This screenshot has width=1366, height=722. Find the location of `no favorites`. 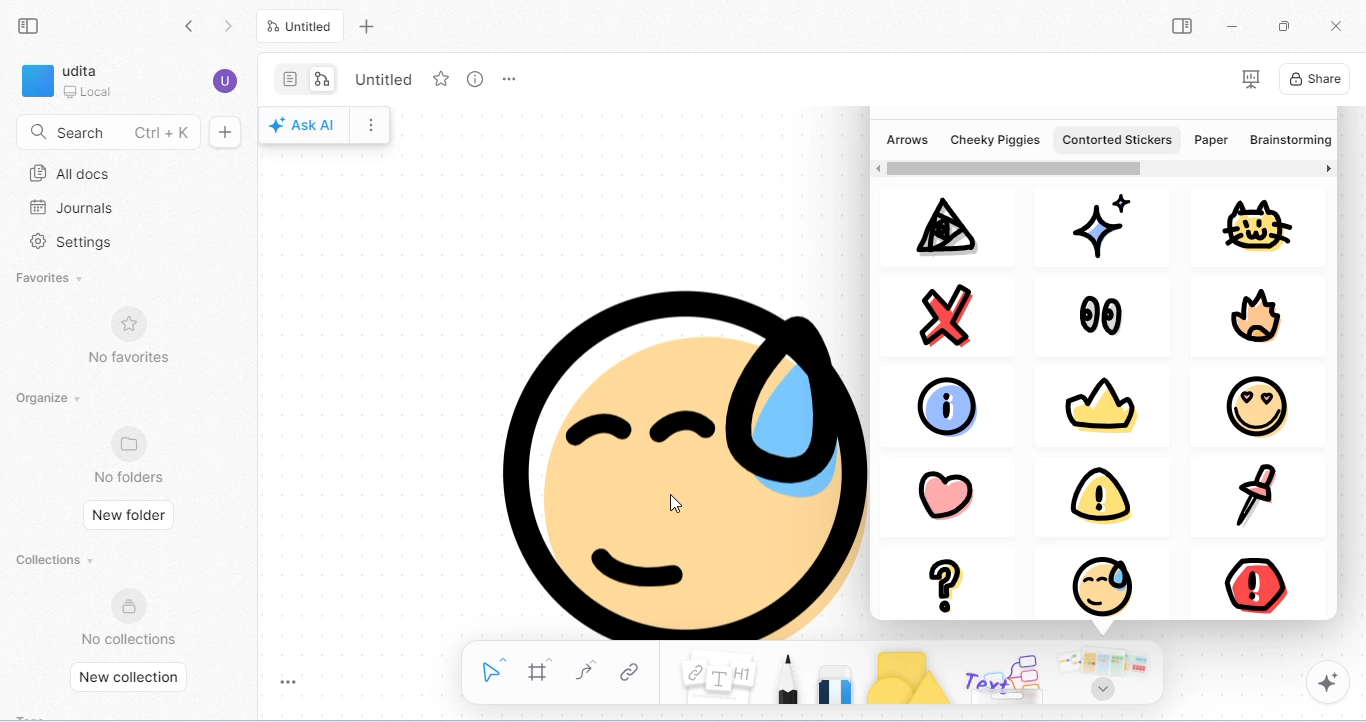

no favorites is located at coordinates (126, 333).